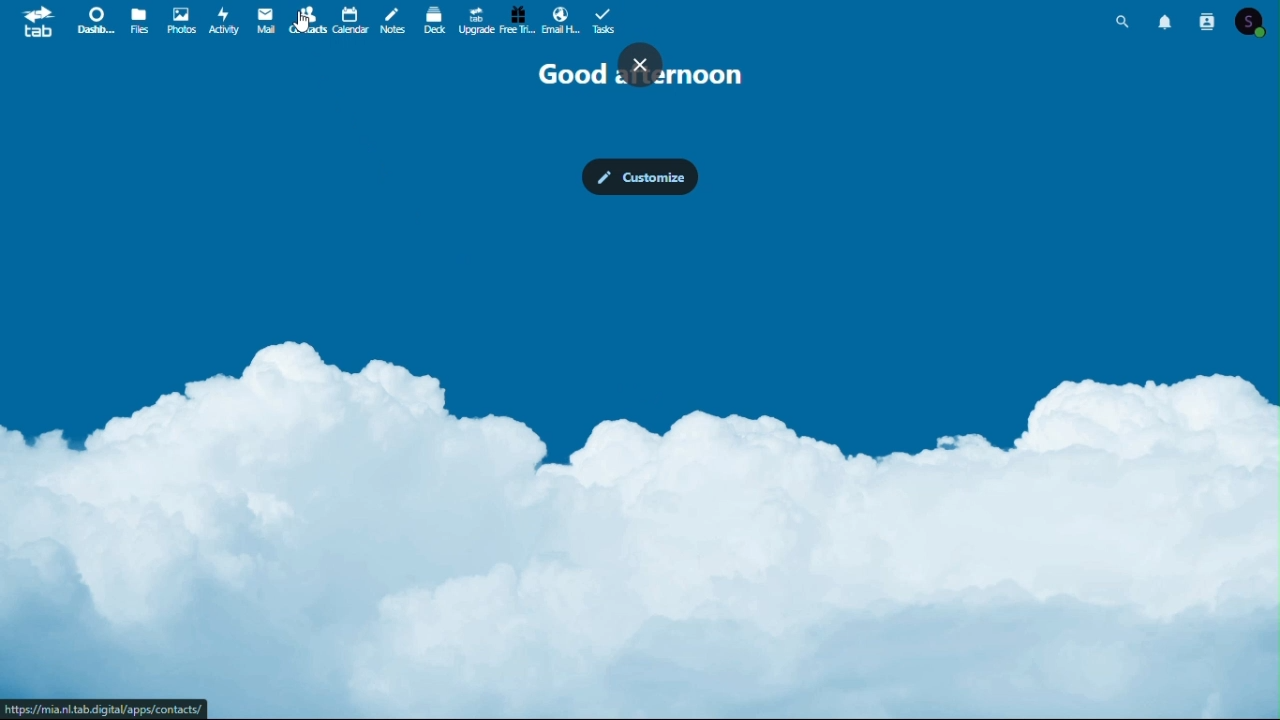  I want to click on free trial, so click(519, 20).